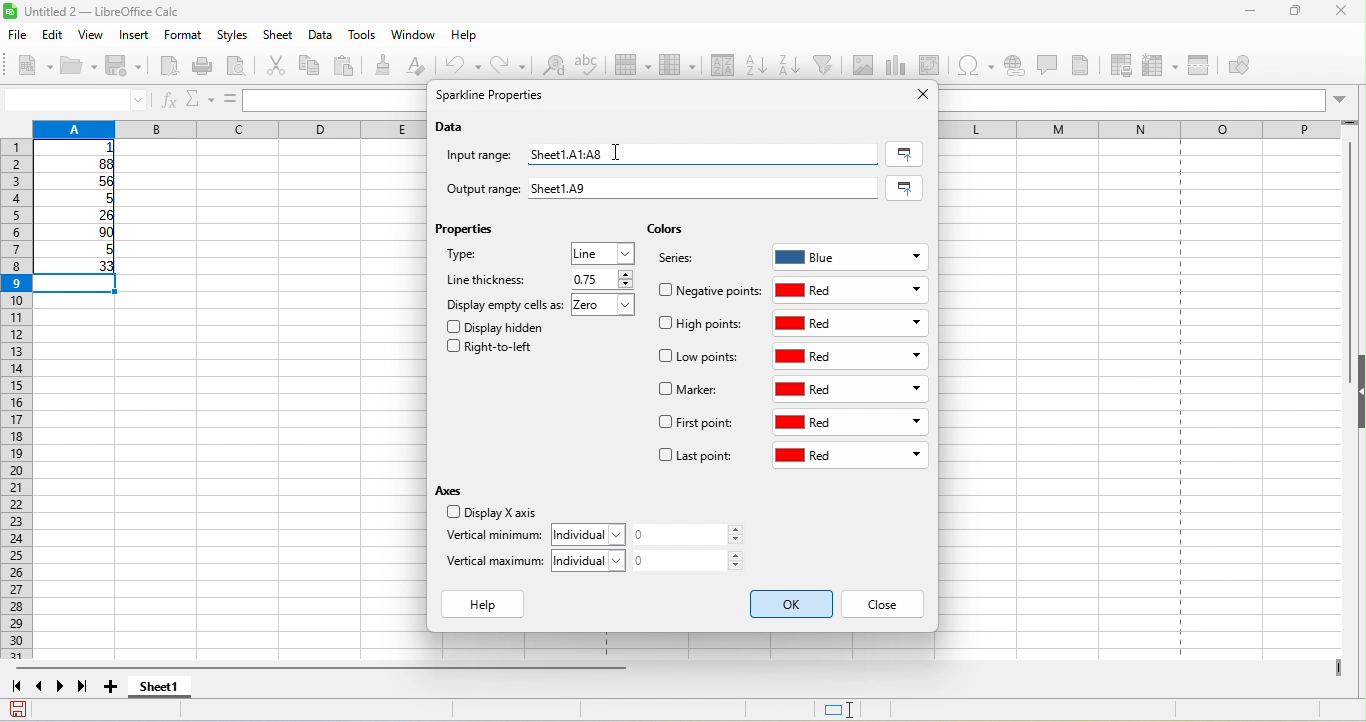  I want to click on close, so click(890, 605).